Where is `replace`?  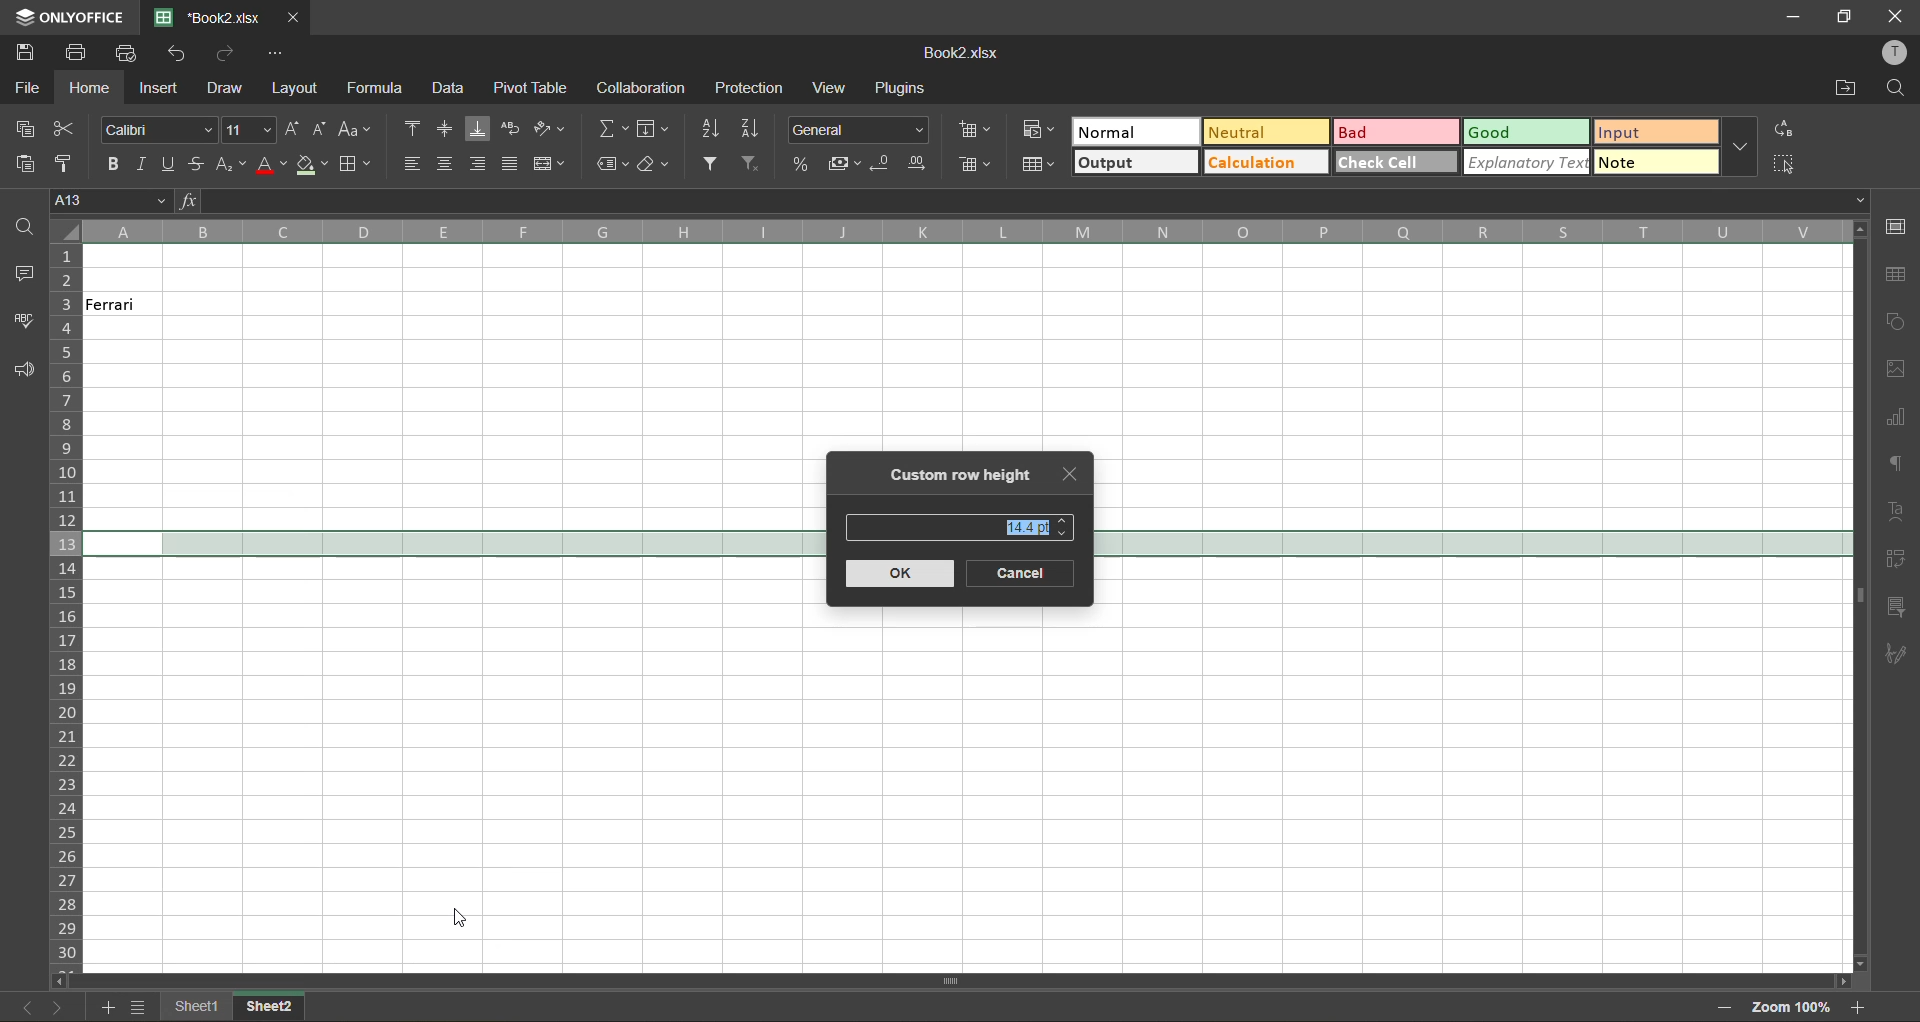 replace is located at coordinates (1781, 127).